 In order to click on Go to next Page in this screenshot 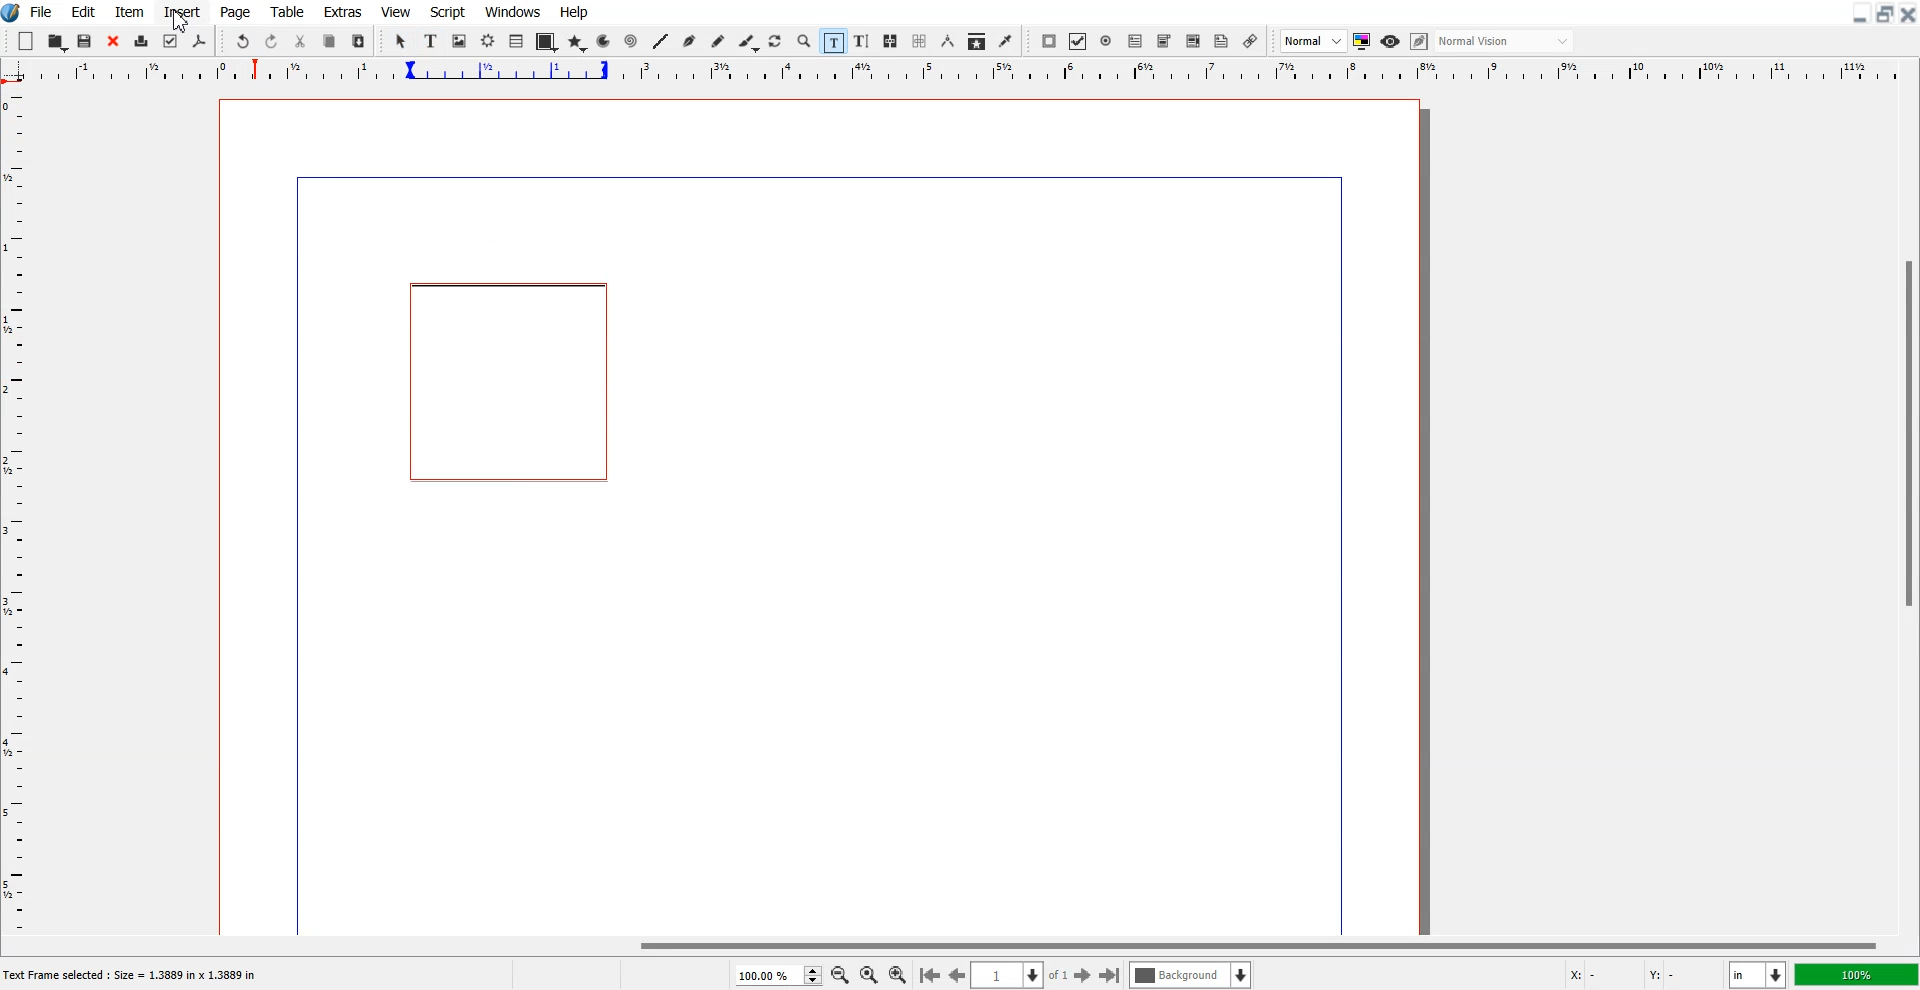, I will do `click(1083, 976)`.